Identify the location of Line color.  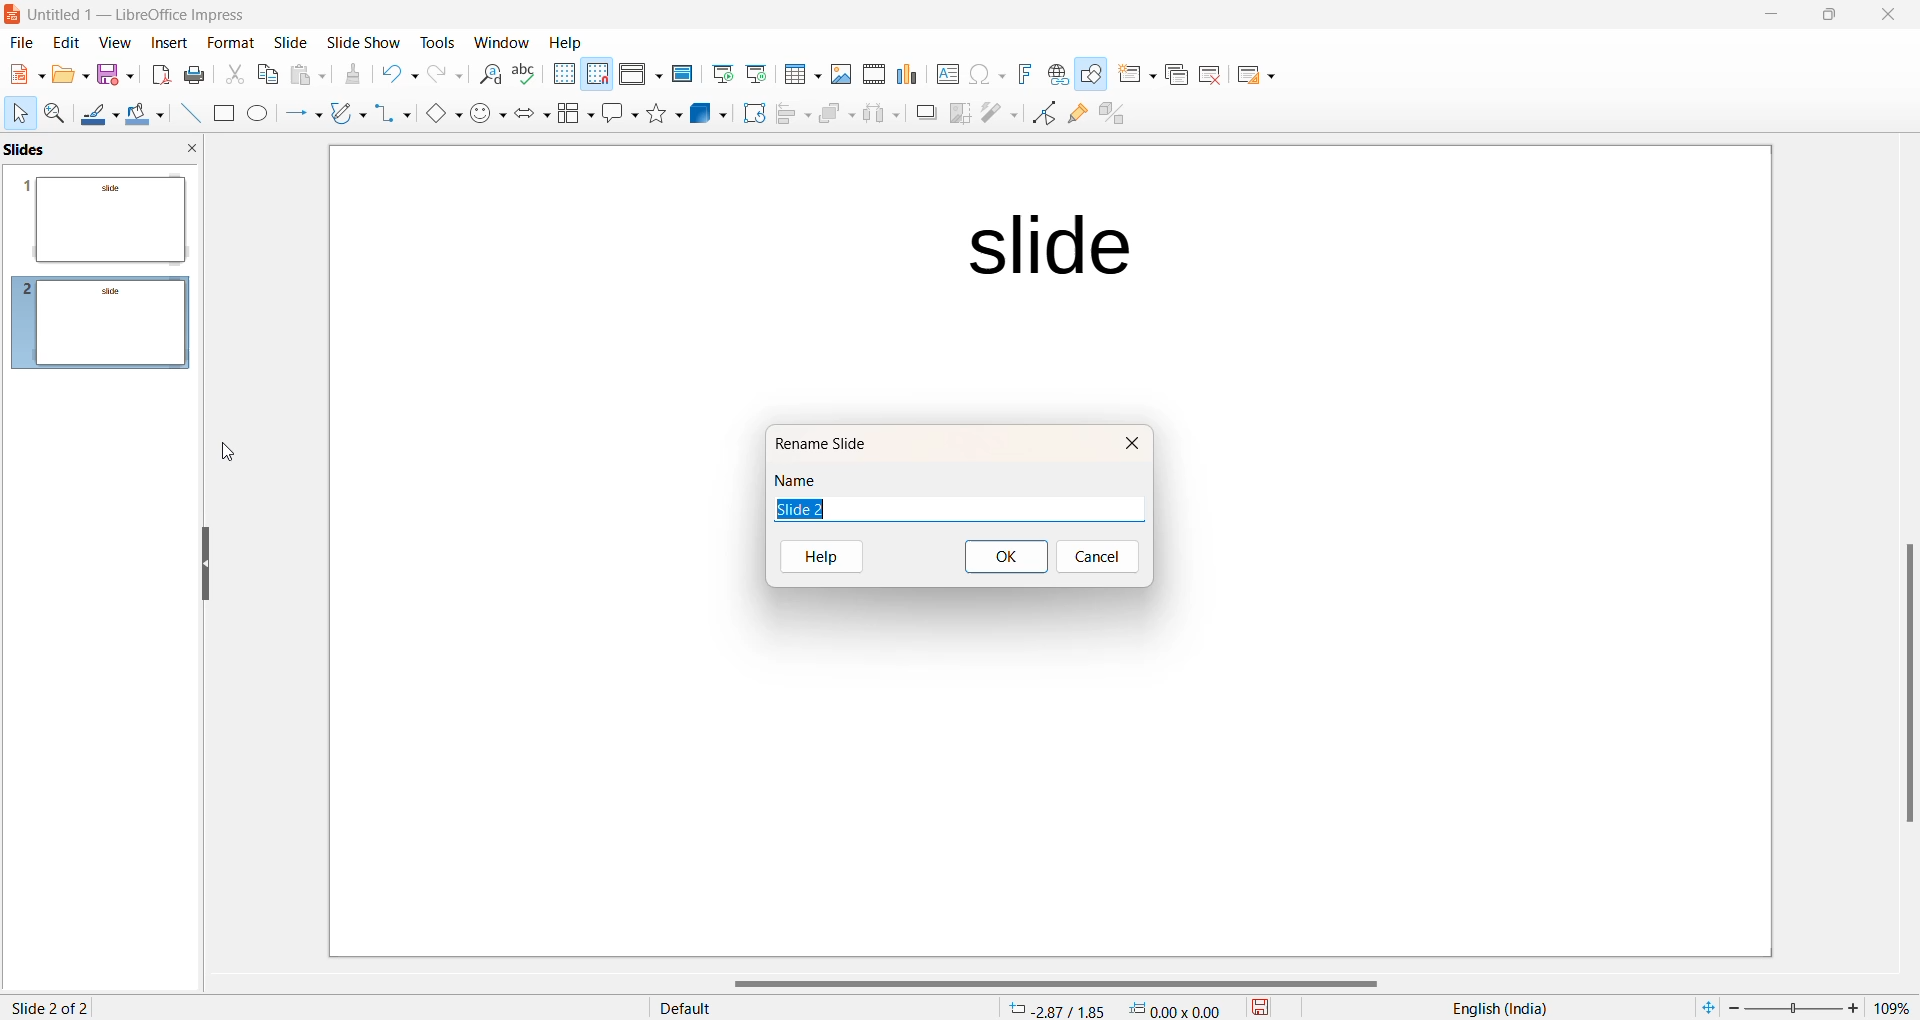
(98, 112).